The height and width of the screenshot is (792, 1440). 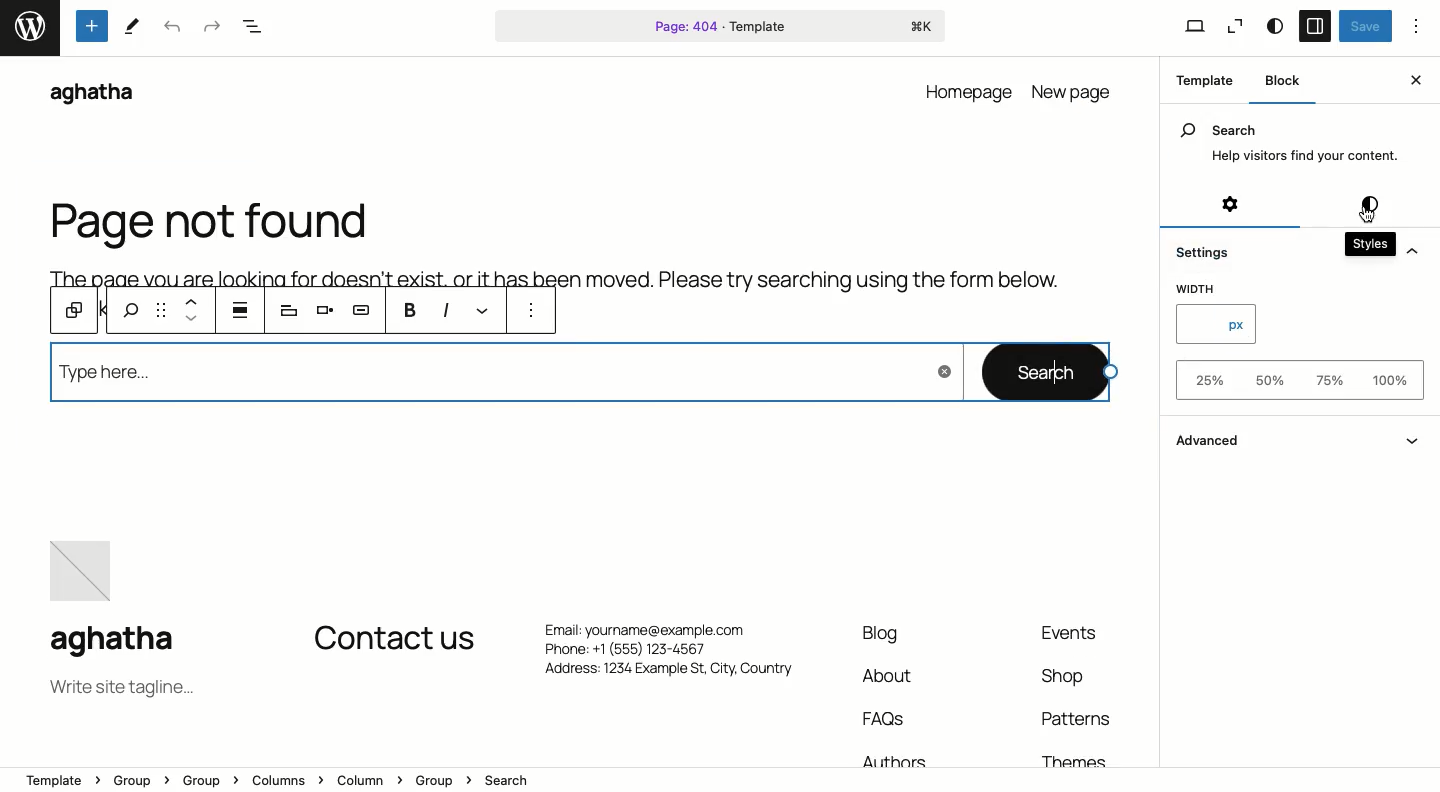 I want to click on Phone: +1 (555) 123-4567, so click(x=665, y=650).